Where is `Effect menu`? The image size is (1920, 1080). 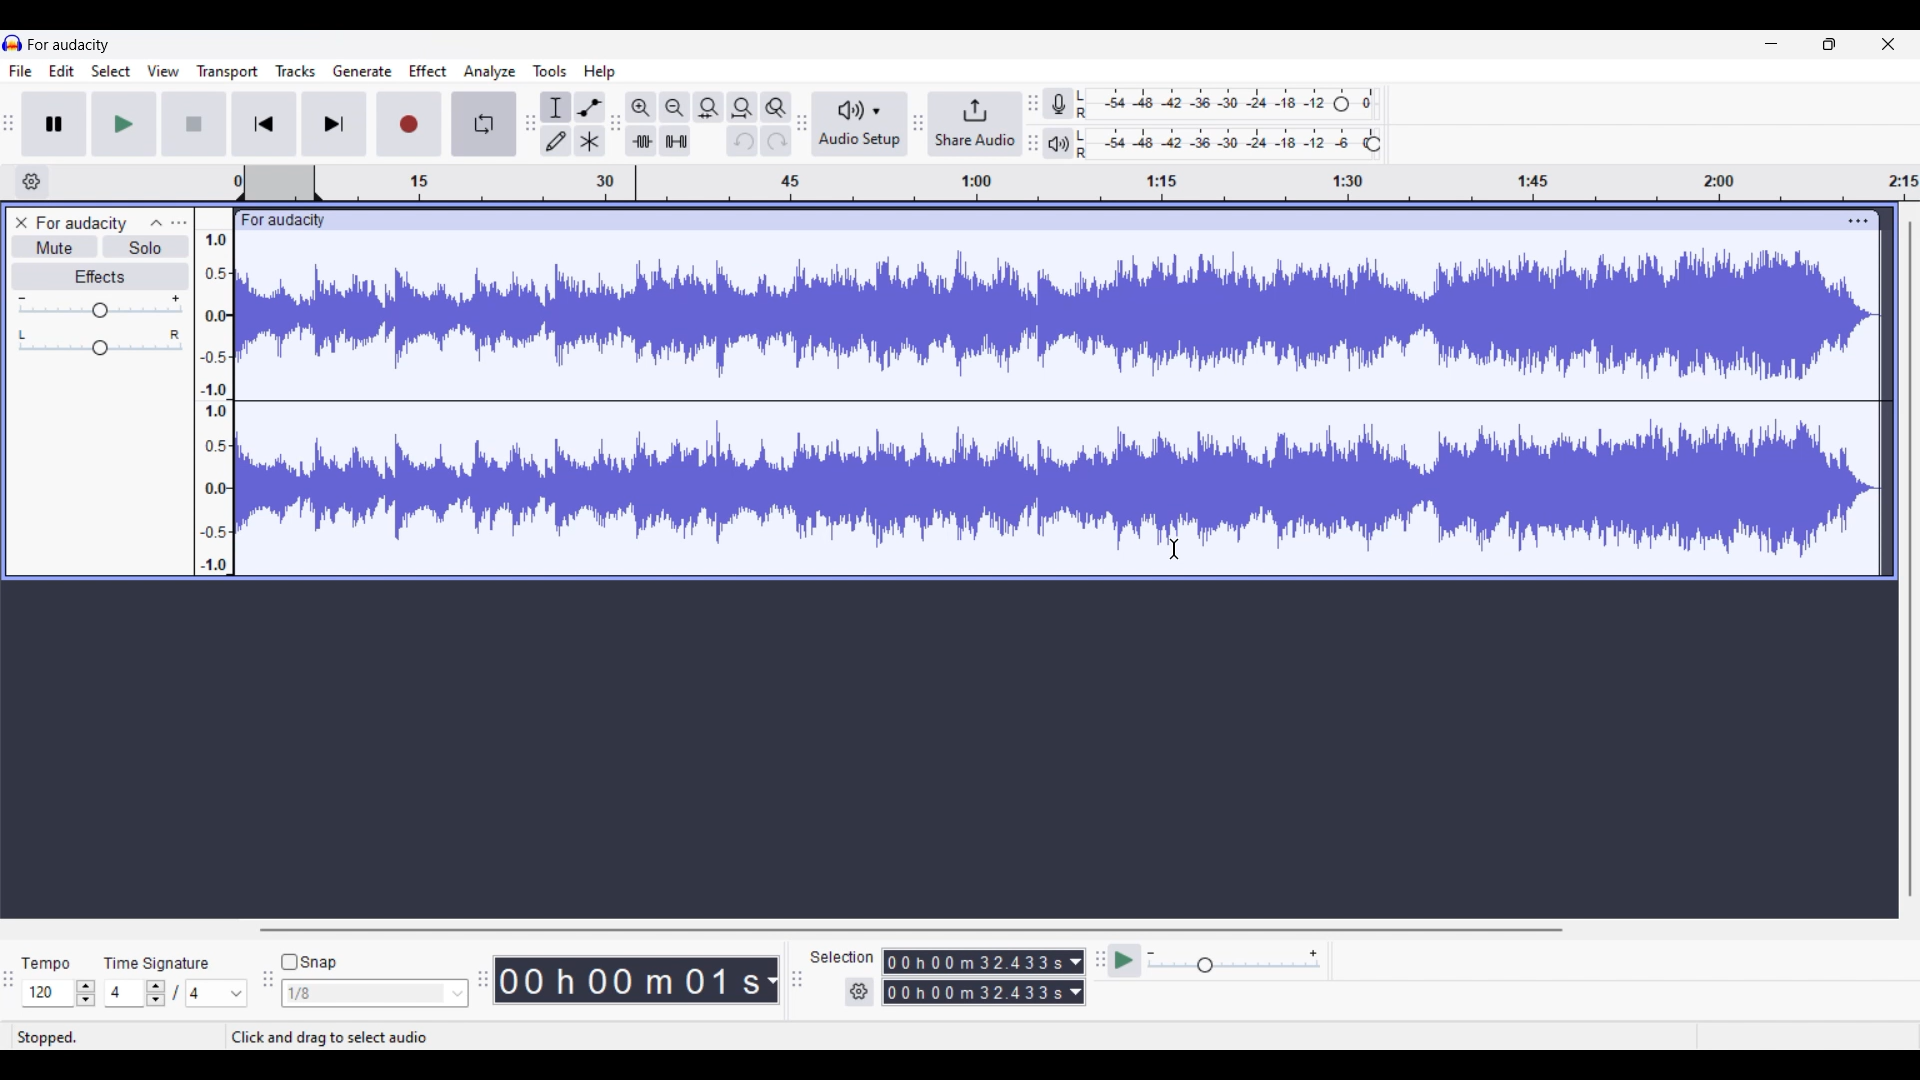 Effect menu is located at coordinates (428, 71).